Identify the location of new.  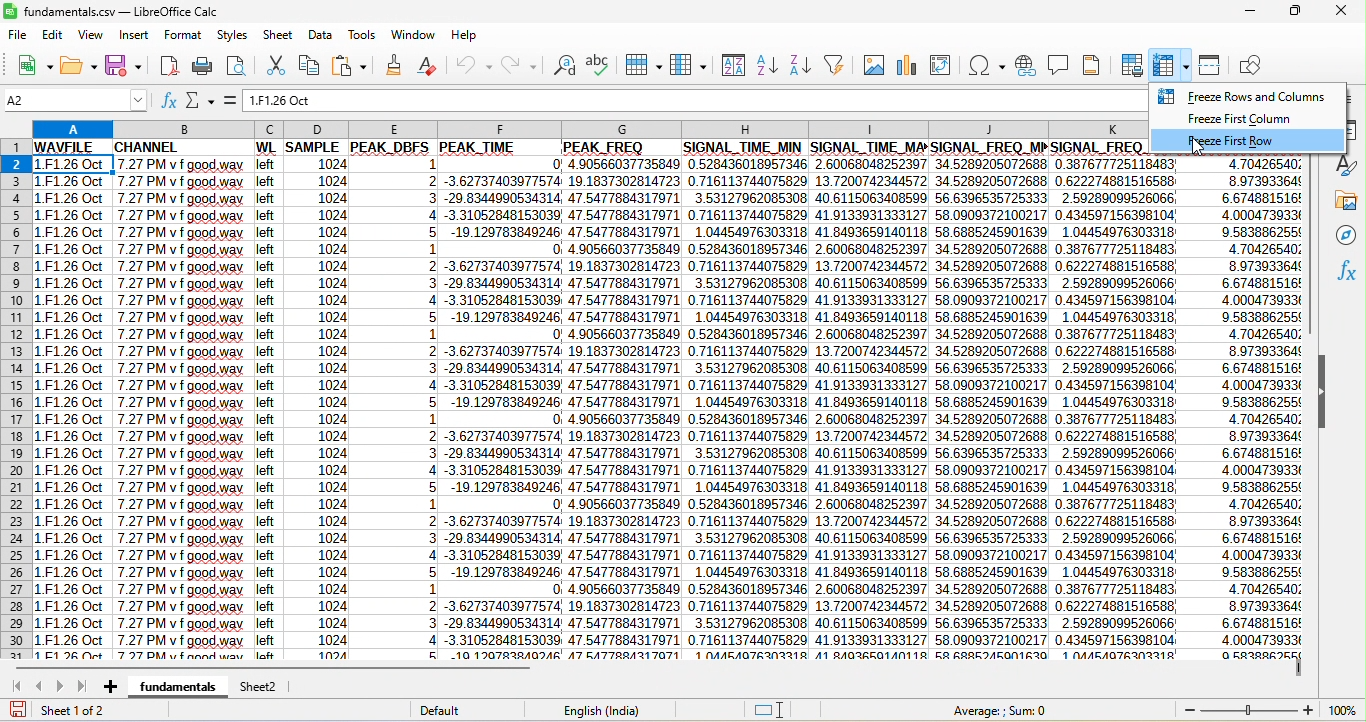
(29, 69).